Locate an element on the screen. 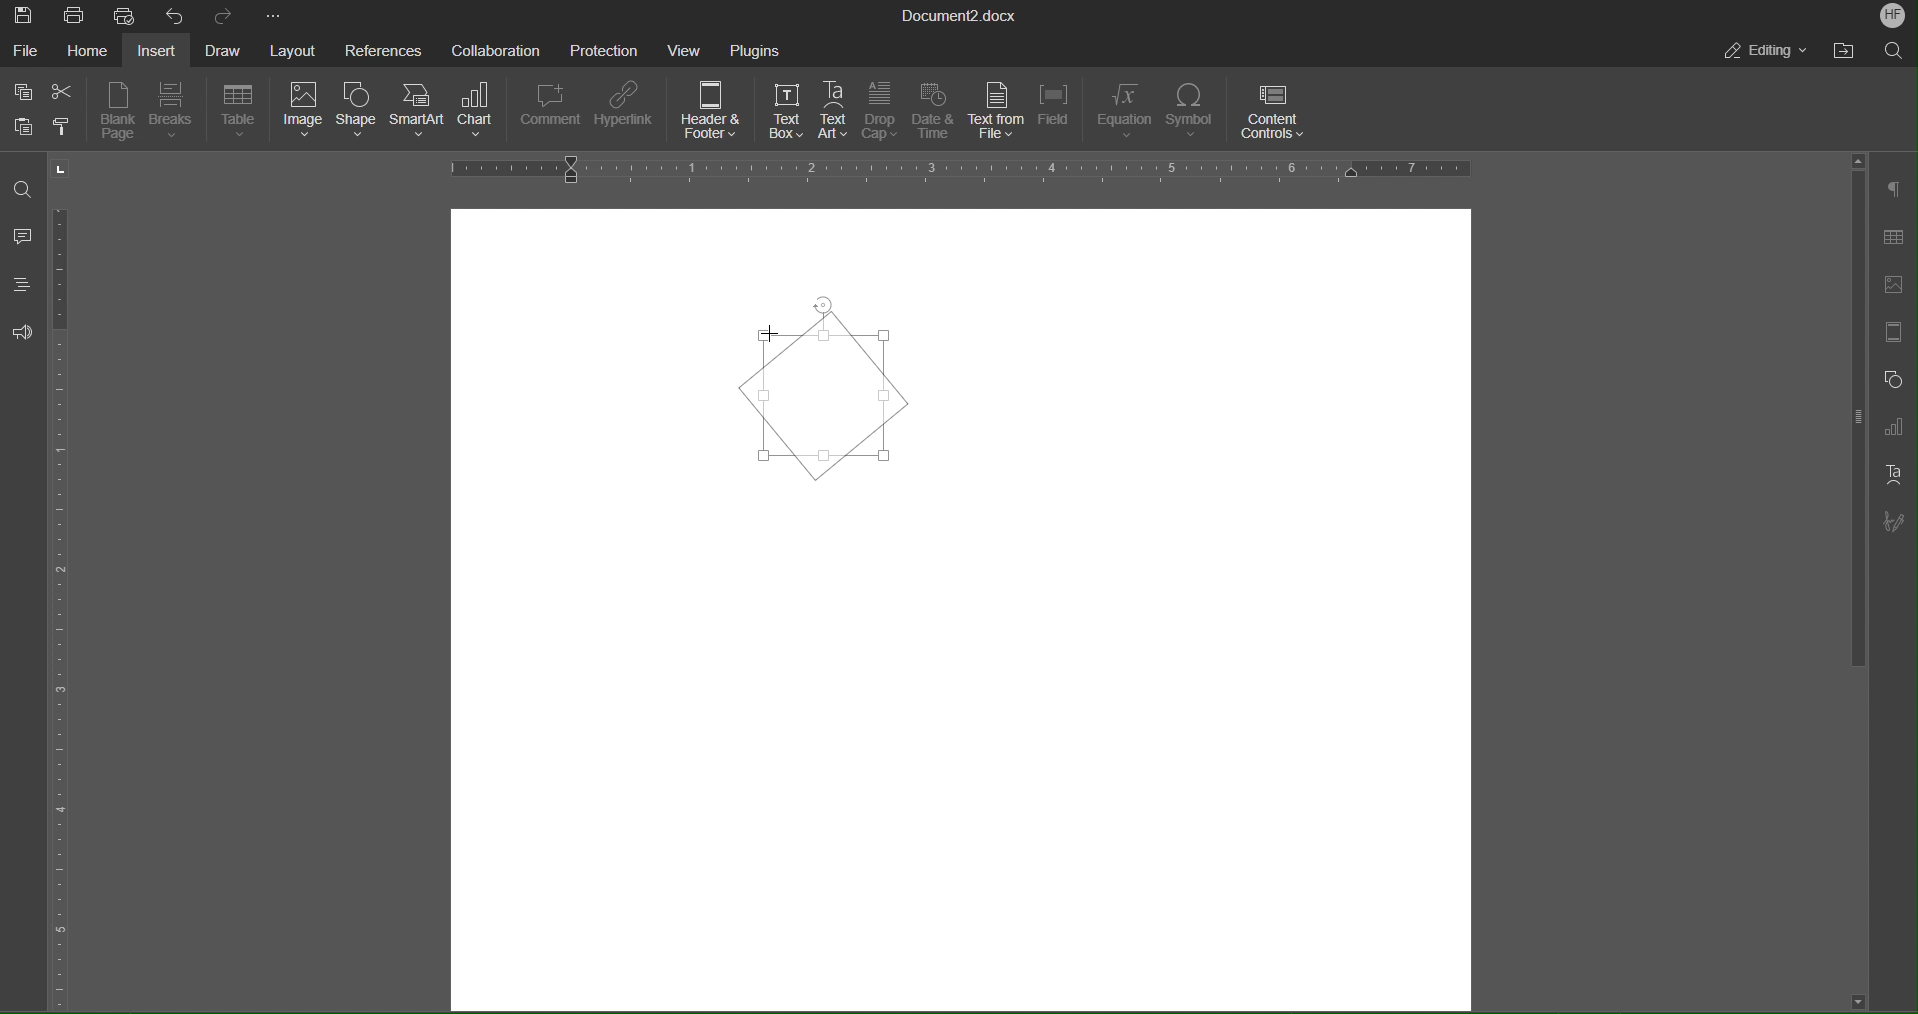 The height and width of the screenshot is (1014, 1918). Quick Print is located at coordinates (126, 14).